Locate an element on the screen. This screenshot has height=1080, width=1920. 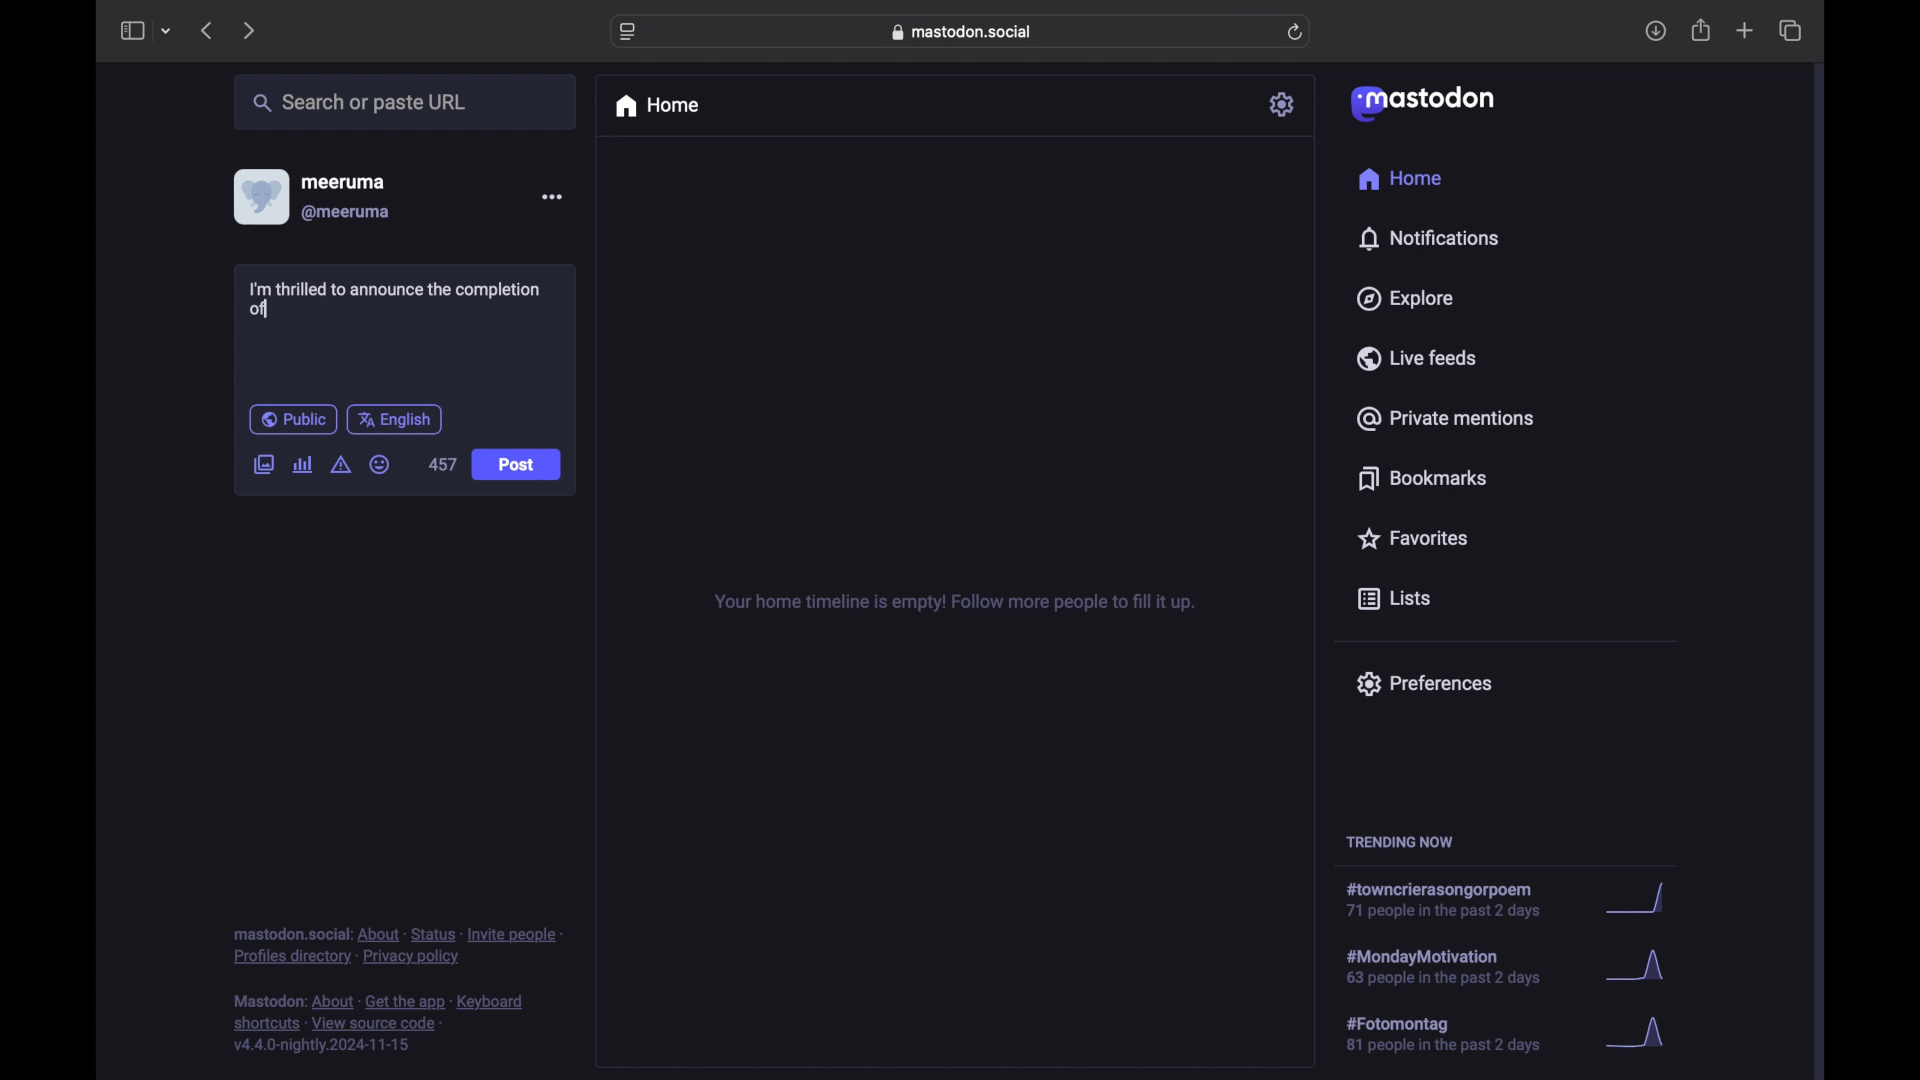
add image is located at coordinates (263, 466).